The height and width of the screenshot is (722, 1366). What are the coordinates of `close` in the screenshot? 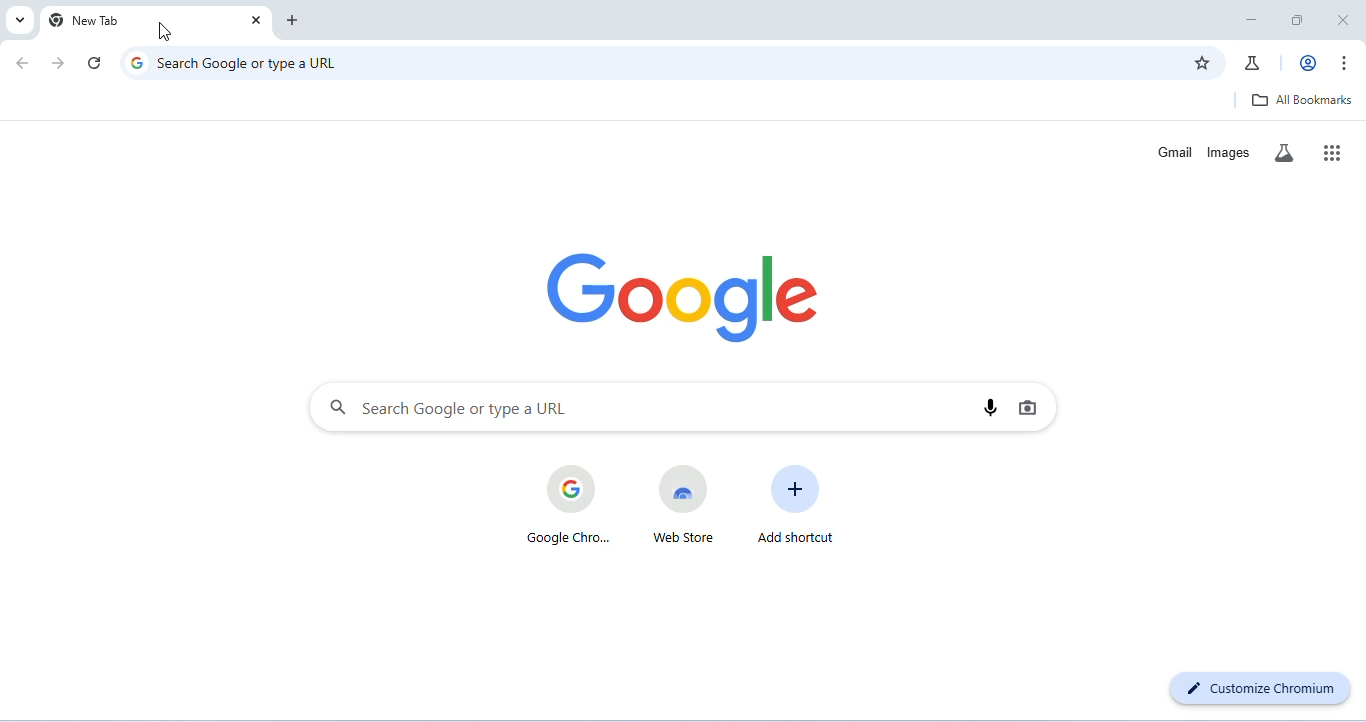 It's located at (1344, 20).